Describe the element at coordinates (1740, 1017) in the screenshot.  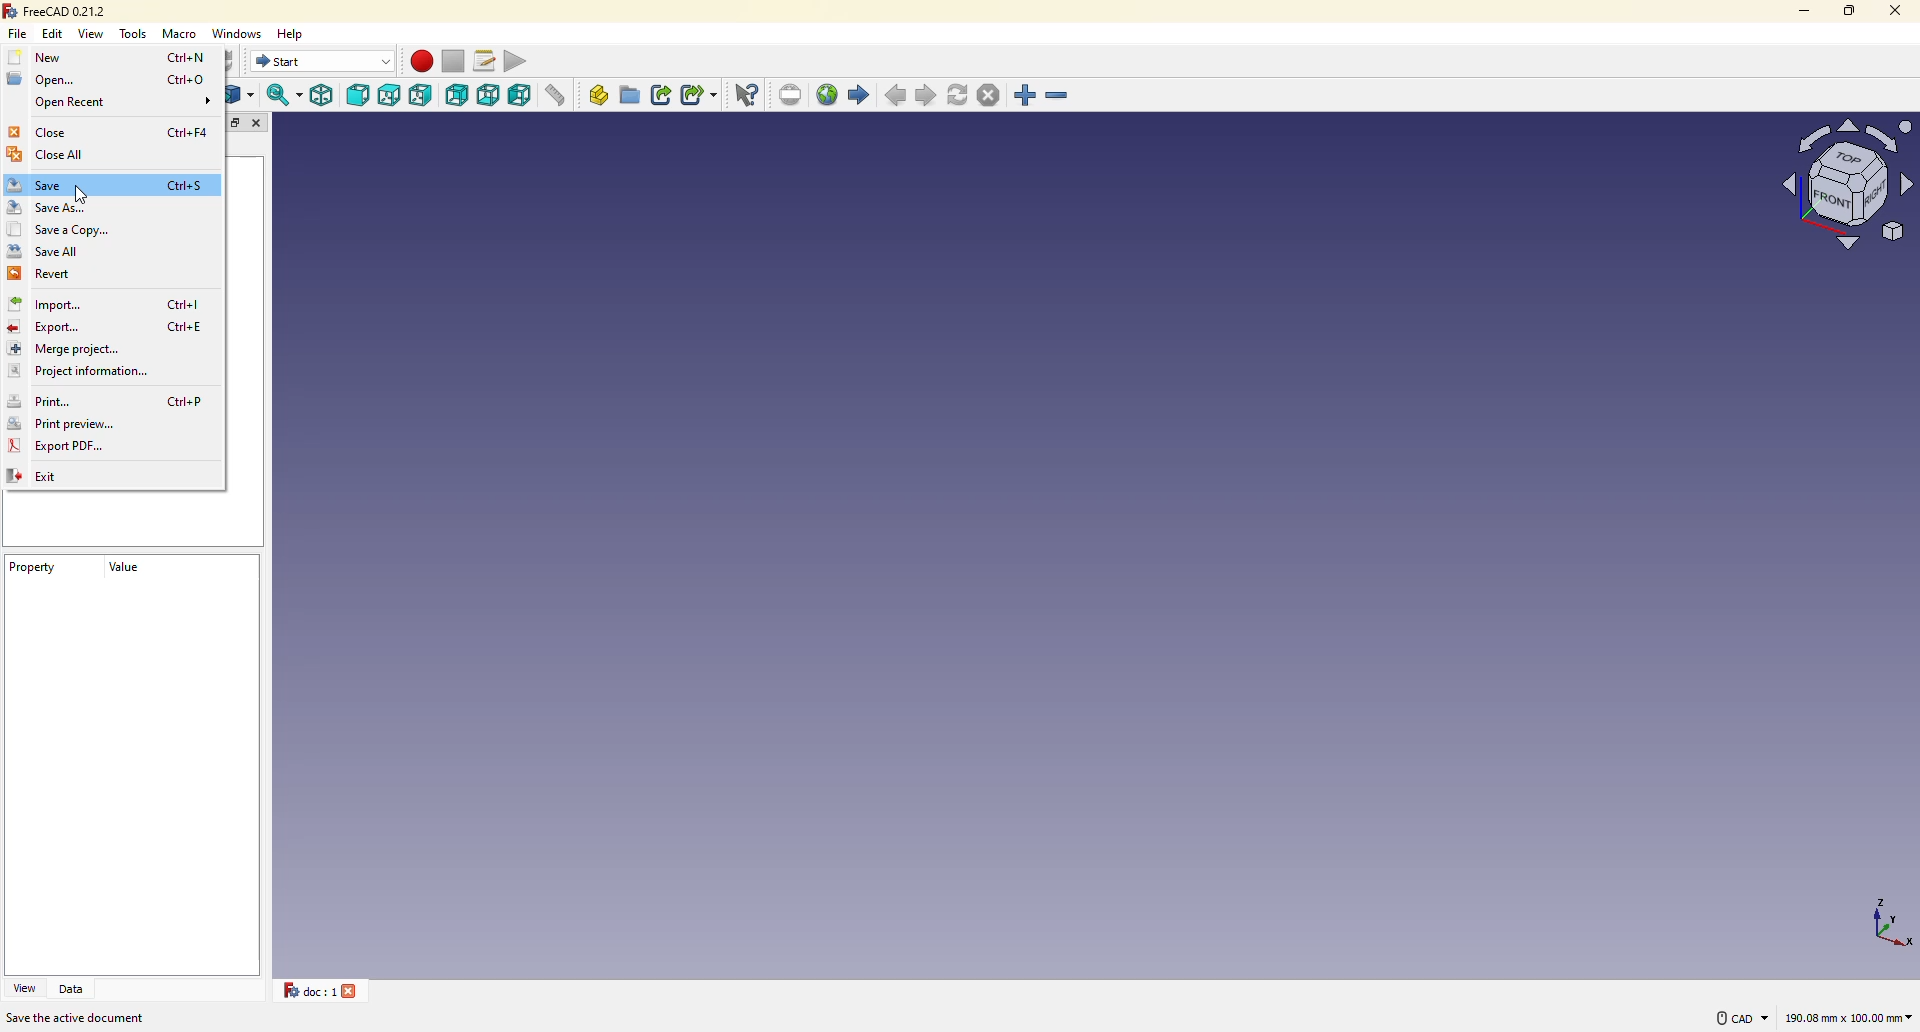
I see `cad navigation` at that location.